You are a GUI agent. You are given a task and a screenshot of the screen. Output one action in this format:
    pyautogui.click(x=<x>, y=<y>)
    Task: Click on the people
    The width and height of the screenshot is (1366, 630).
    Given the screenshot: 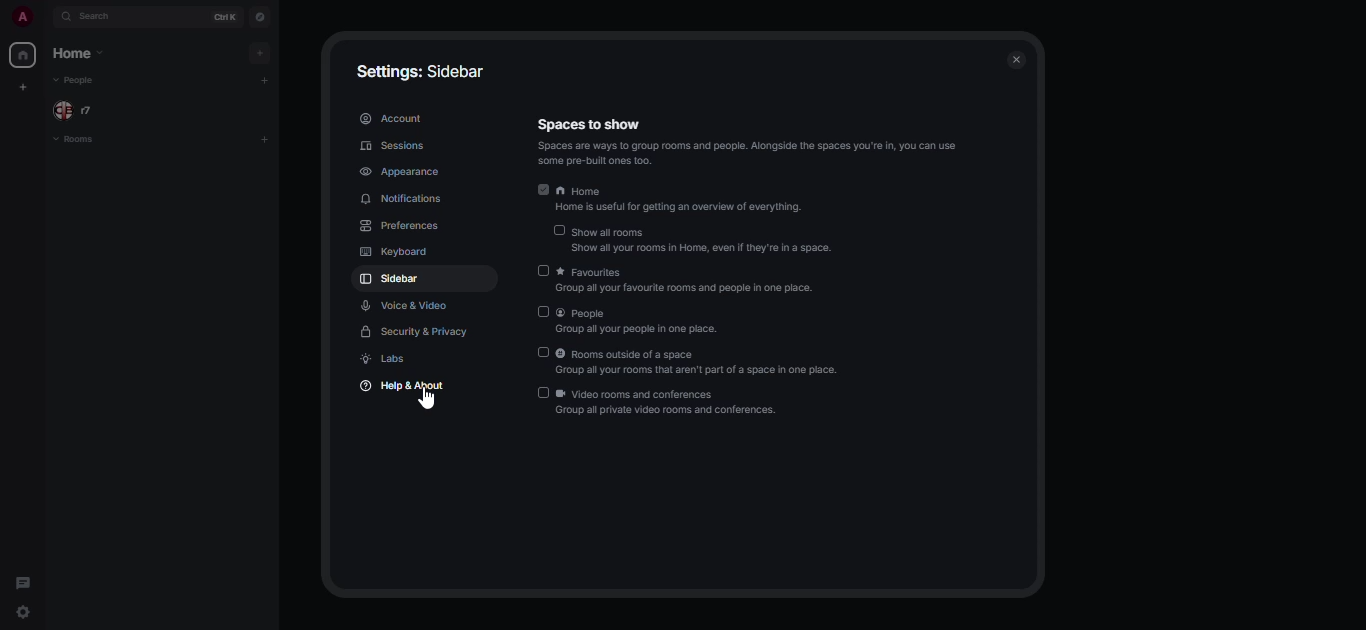 What is the action you would take?
    pyautogui.click(x=88, y=109)
    